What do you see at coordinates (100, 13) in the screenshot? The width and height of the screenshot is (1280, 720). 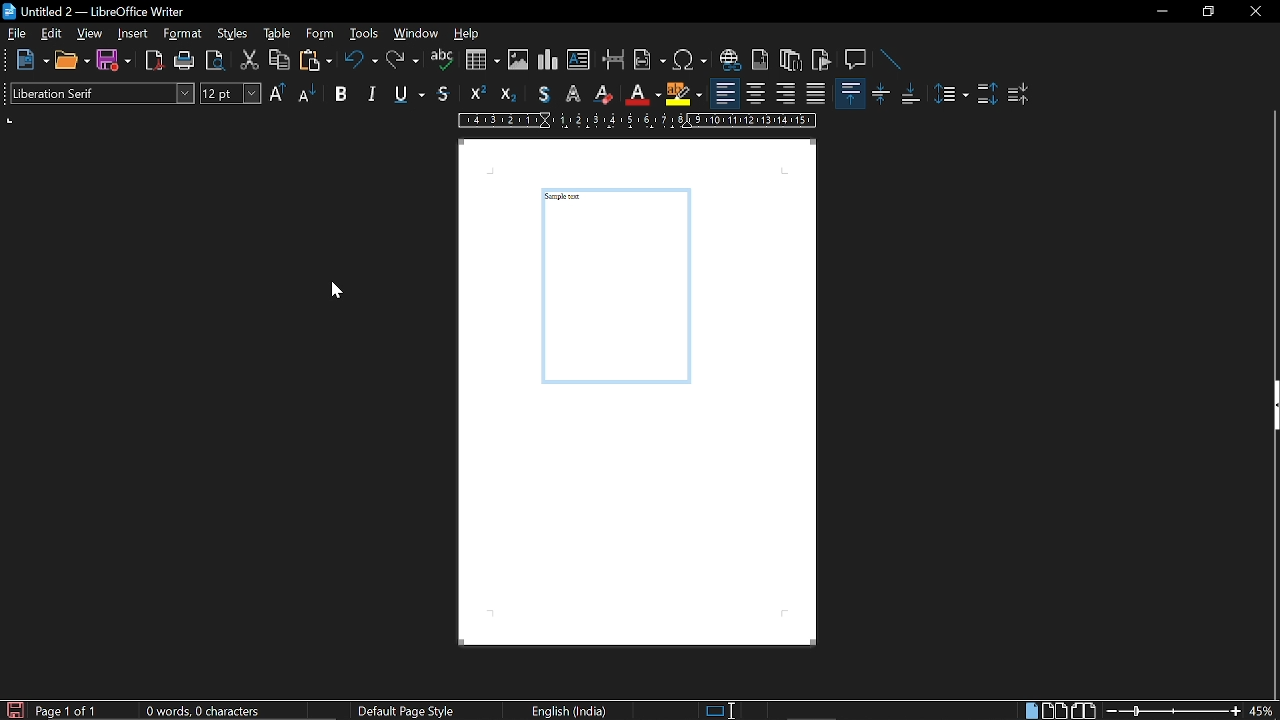 I see `Untitled 2 - LibreOffice Writer` at bounding box center [100, 13].